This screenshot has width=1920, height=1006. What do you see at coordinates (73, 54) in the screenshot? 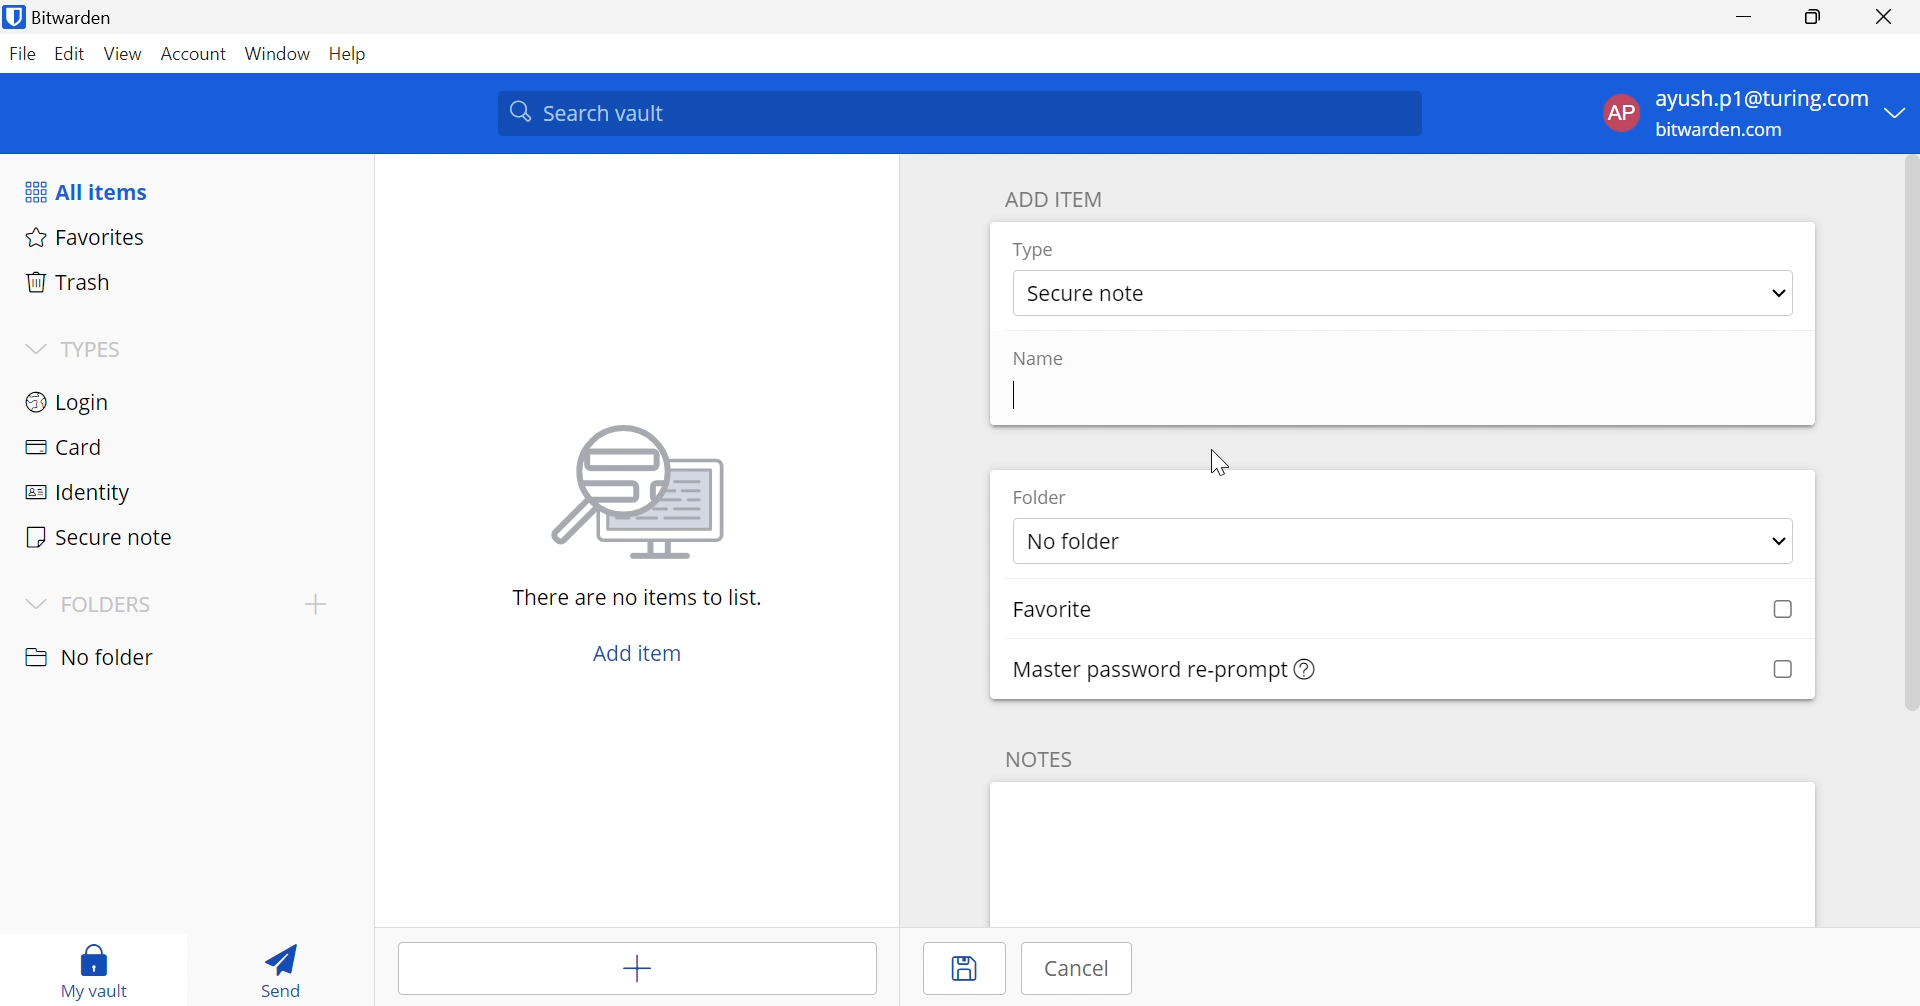
I see `Edit` at bounding box center [73, 54].